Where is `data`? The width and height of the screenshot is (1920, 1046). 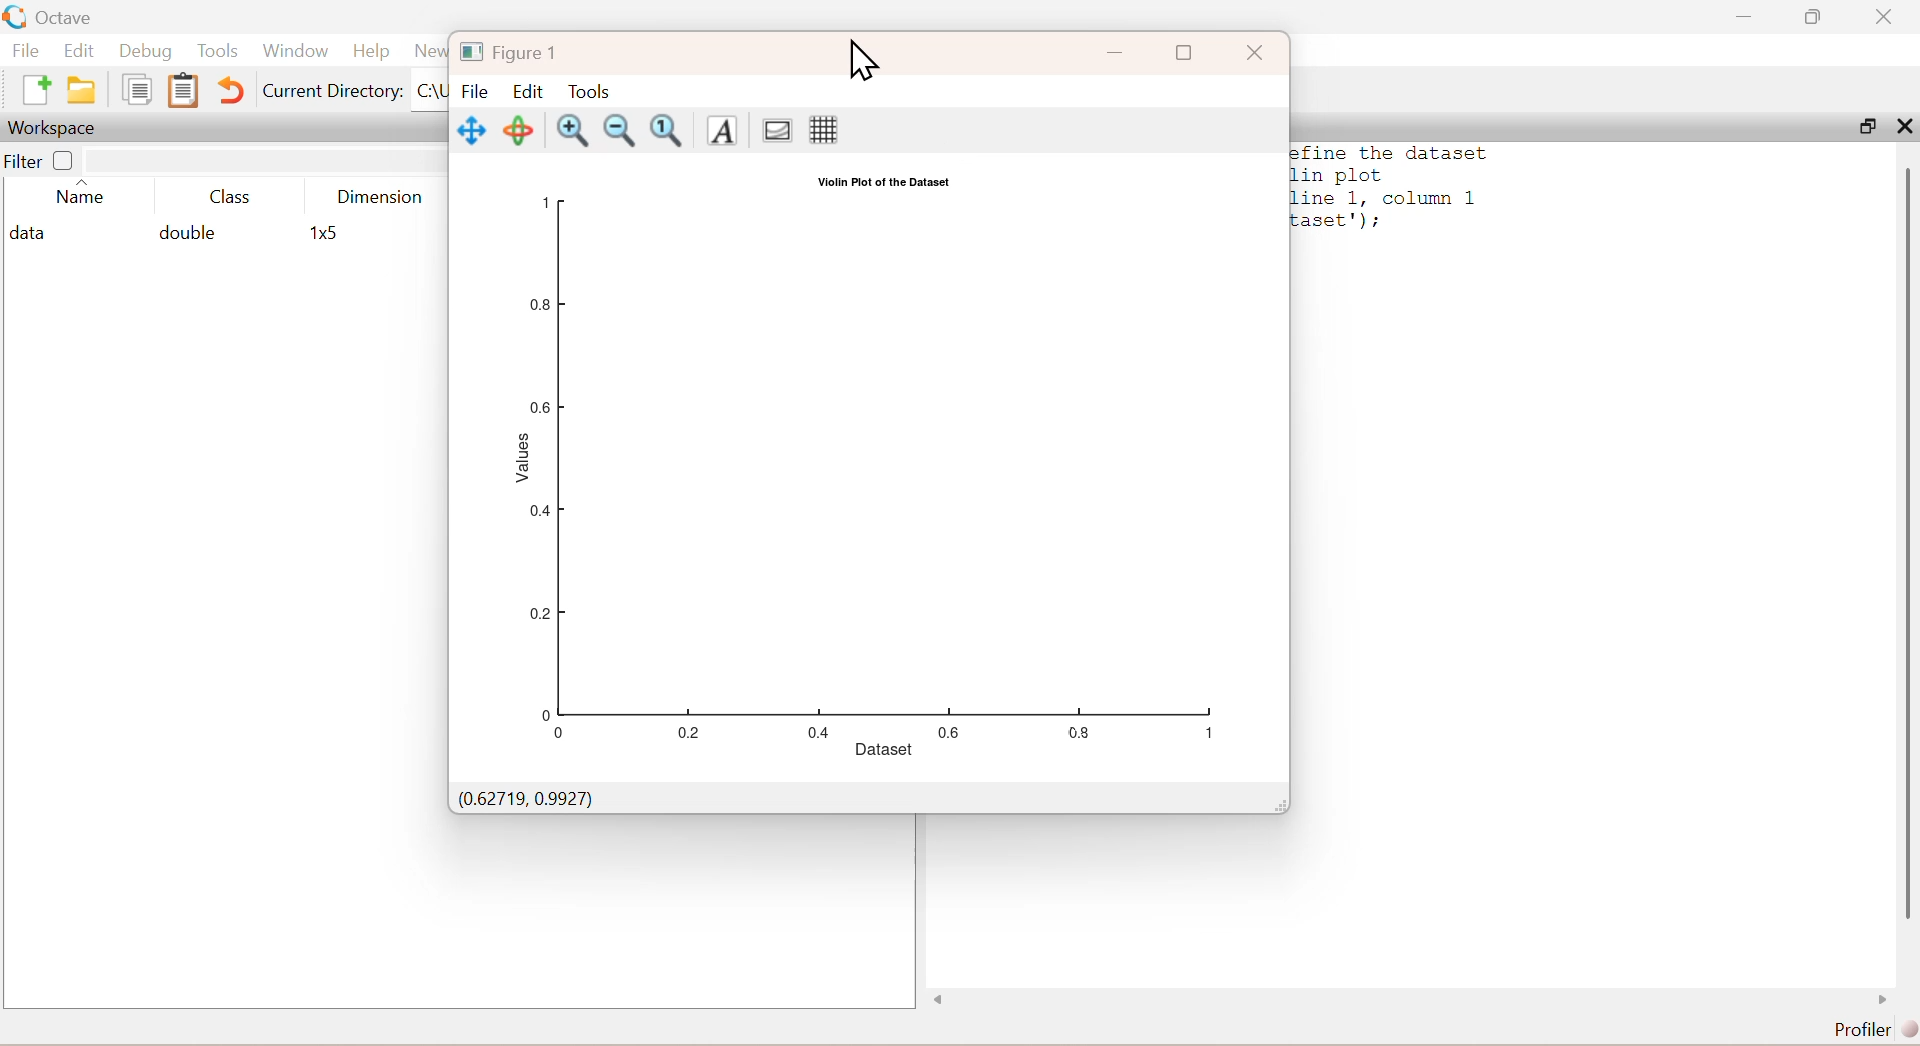 data is located at coordinates (33, 234).